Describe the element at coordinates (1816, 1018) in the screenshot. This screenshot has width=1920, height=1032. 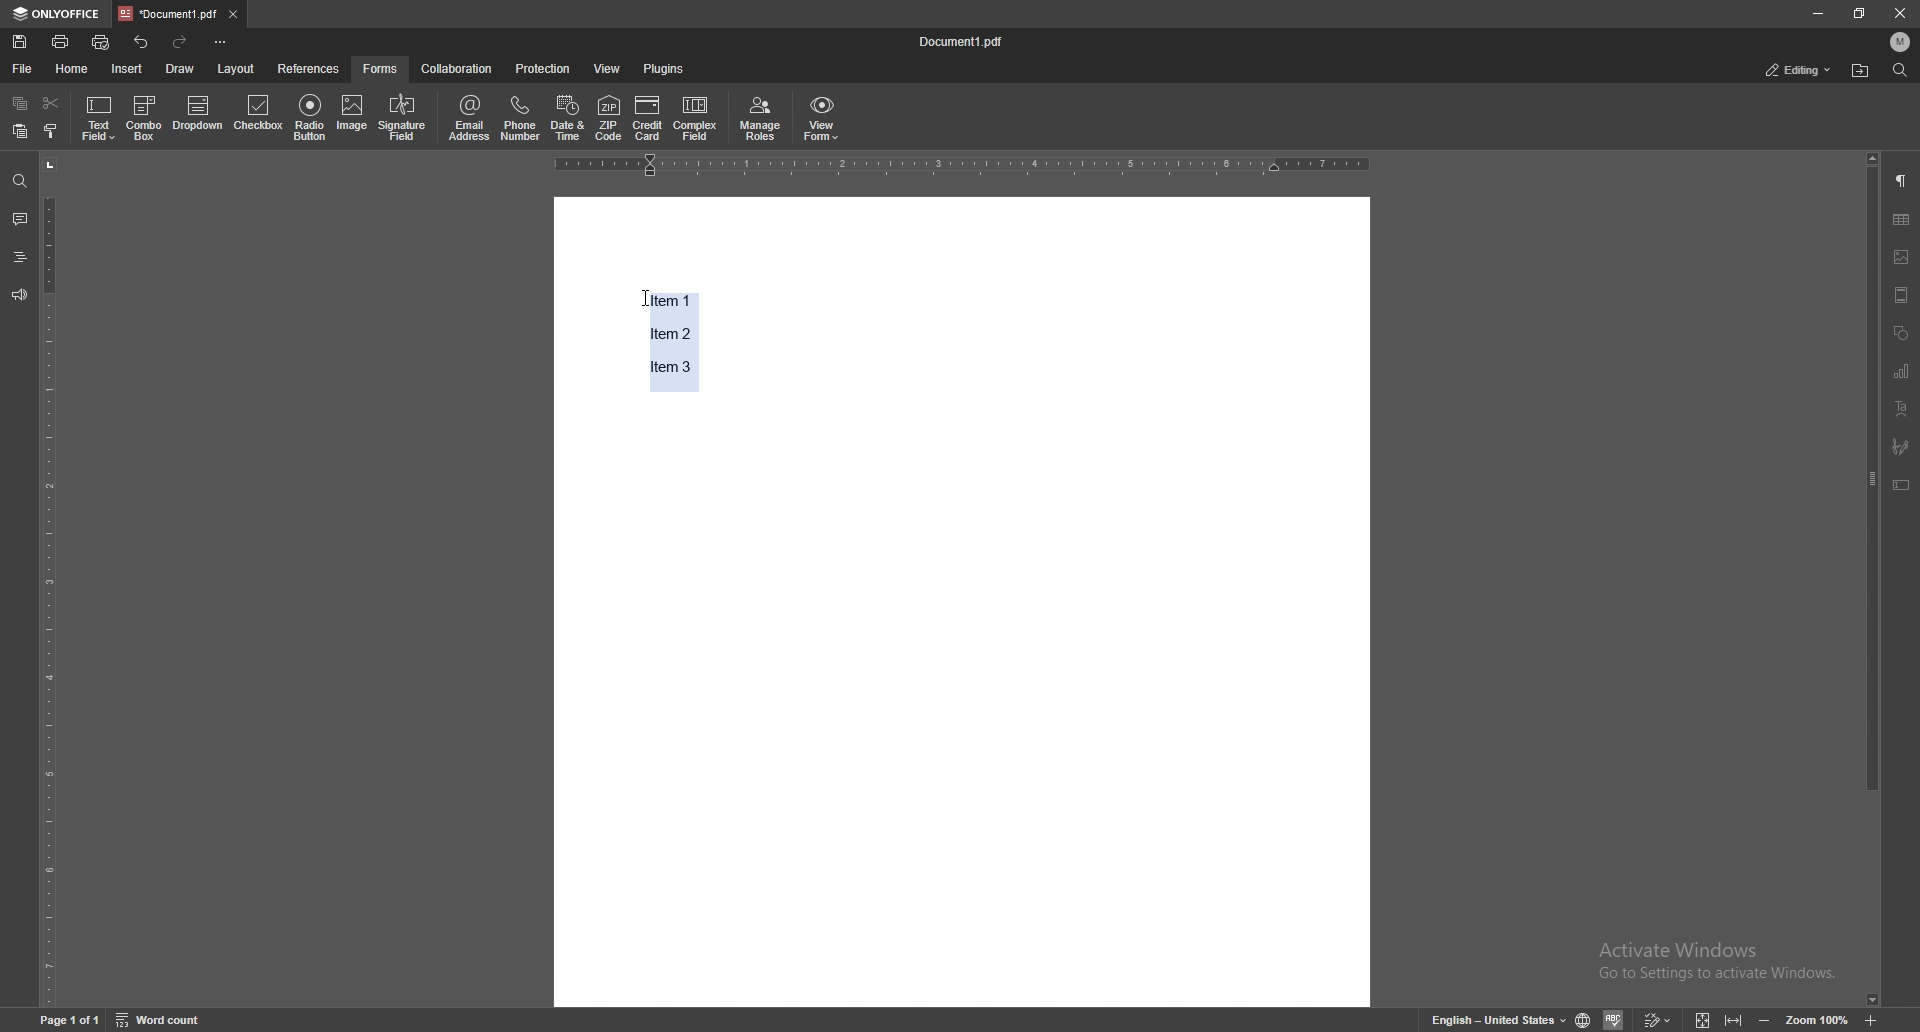
I see `zoom` at that location.